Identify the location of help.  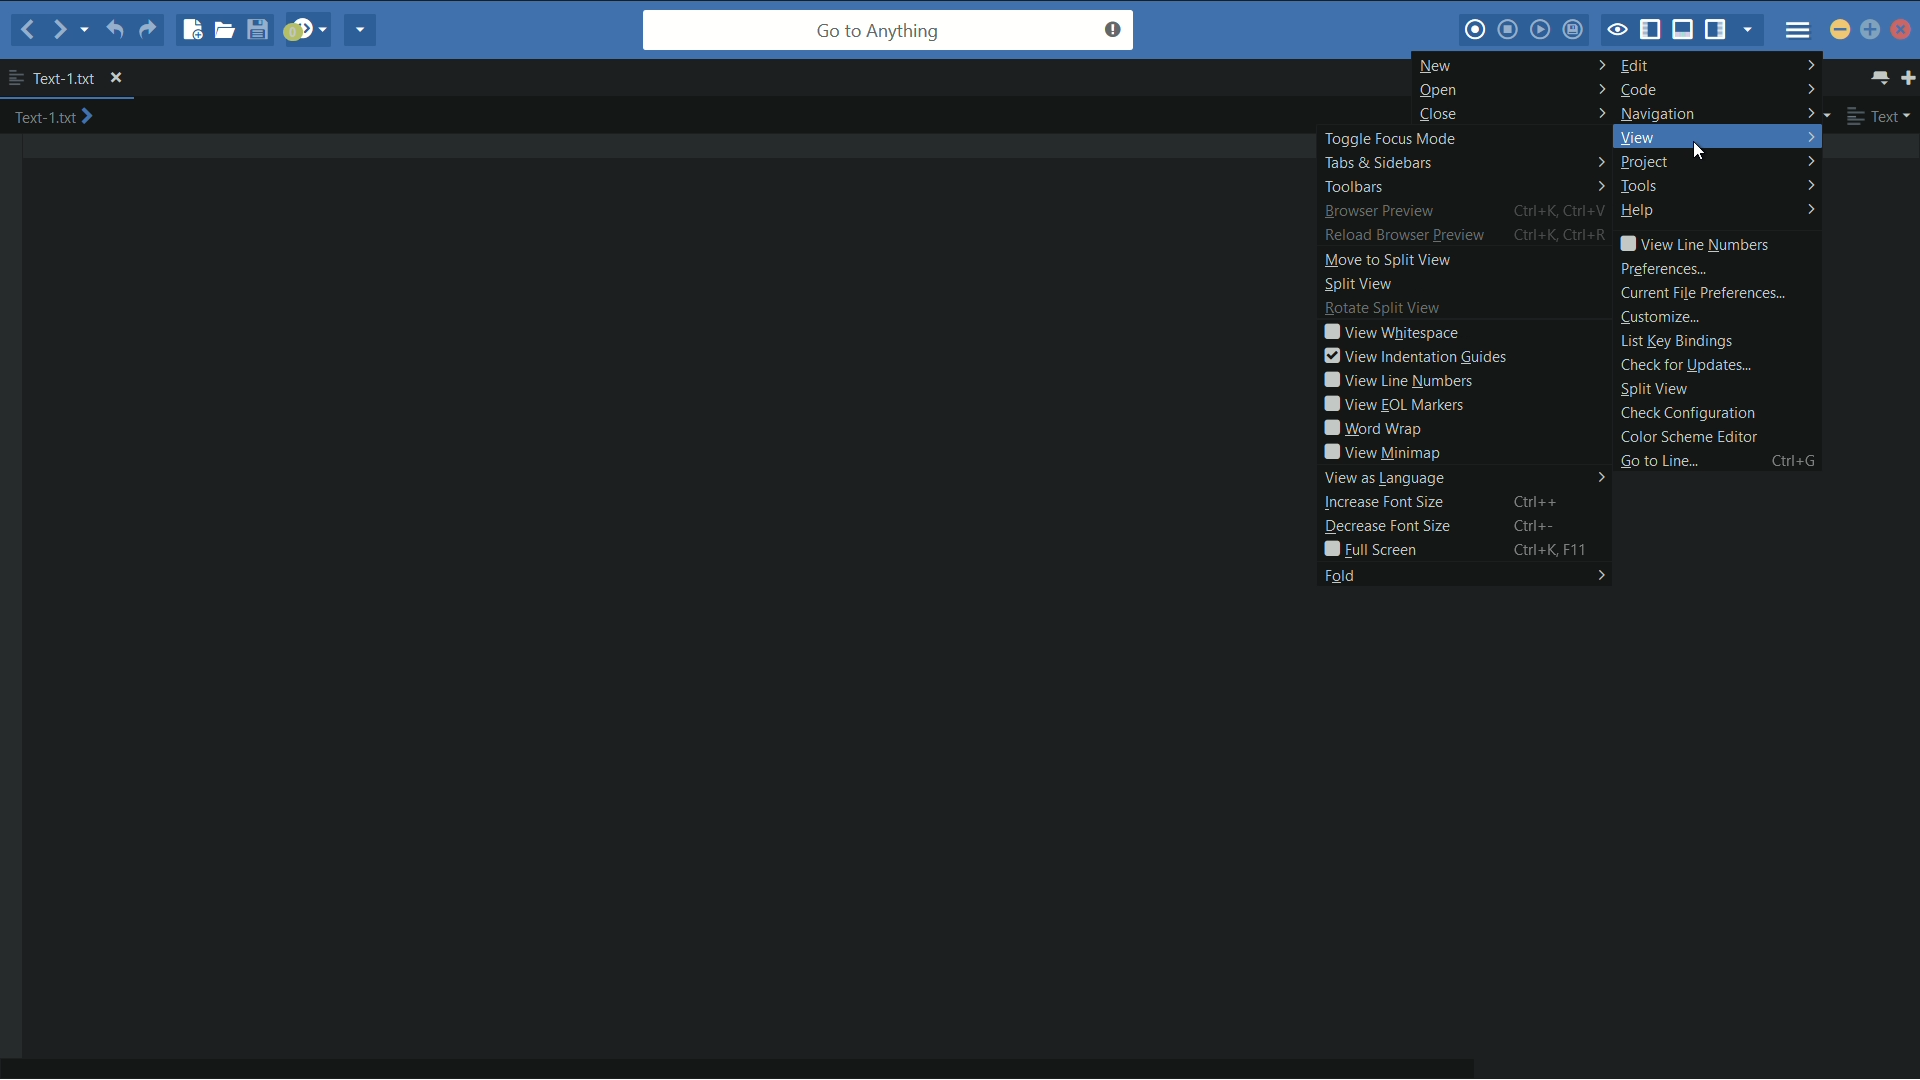
(1720, 212).